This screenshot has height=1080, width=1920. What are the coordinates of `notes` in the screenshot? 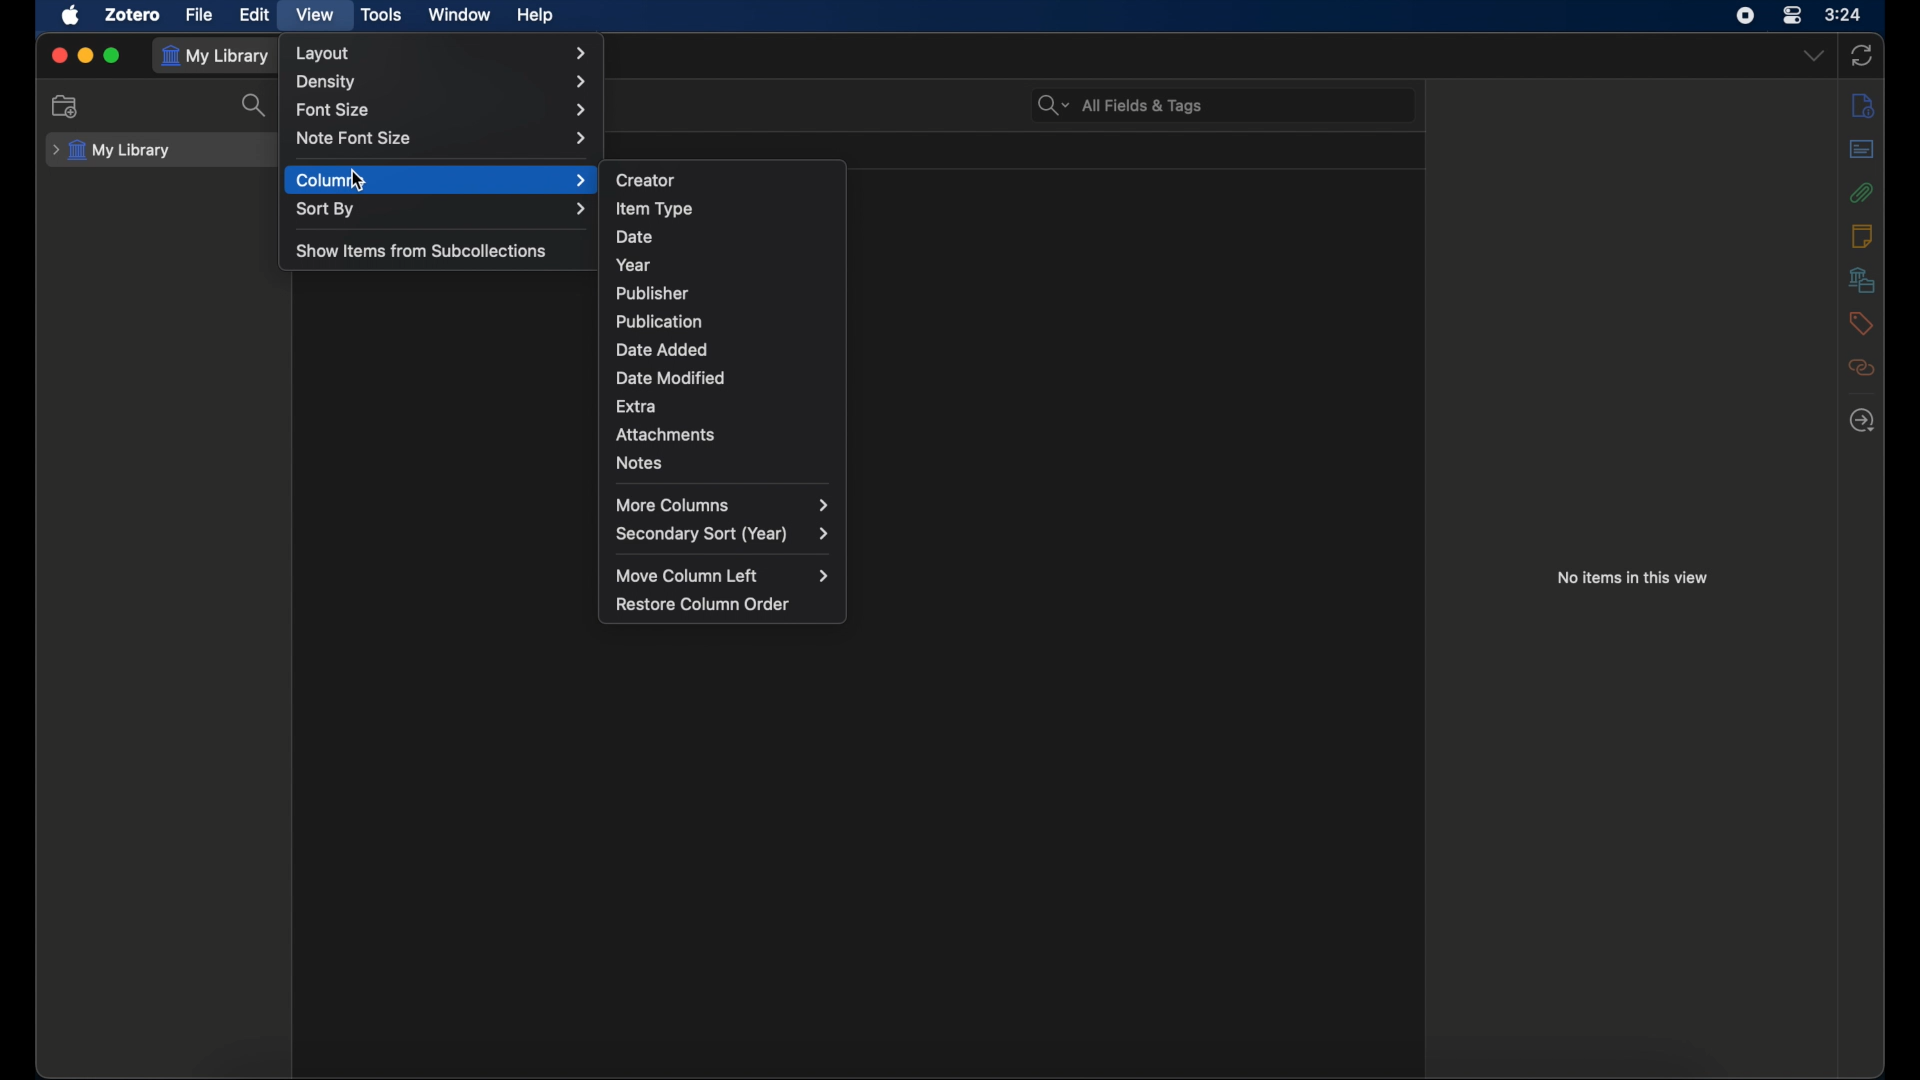 It's located at (641, 462).